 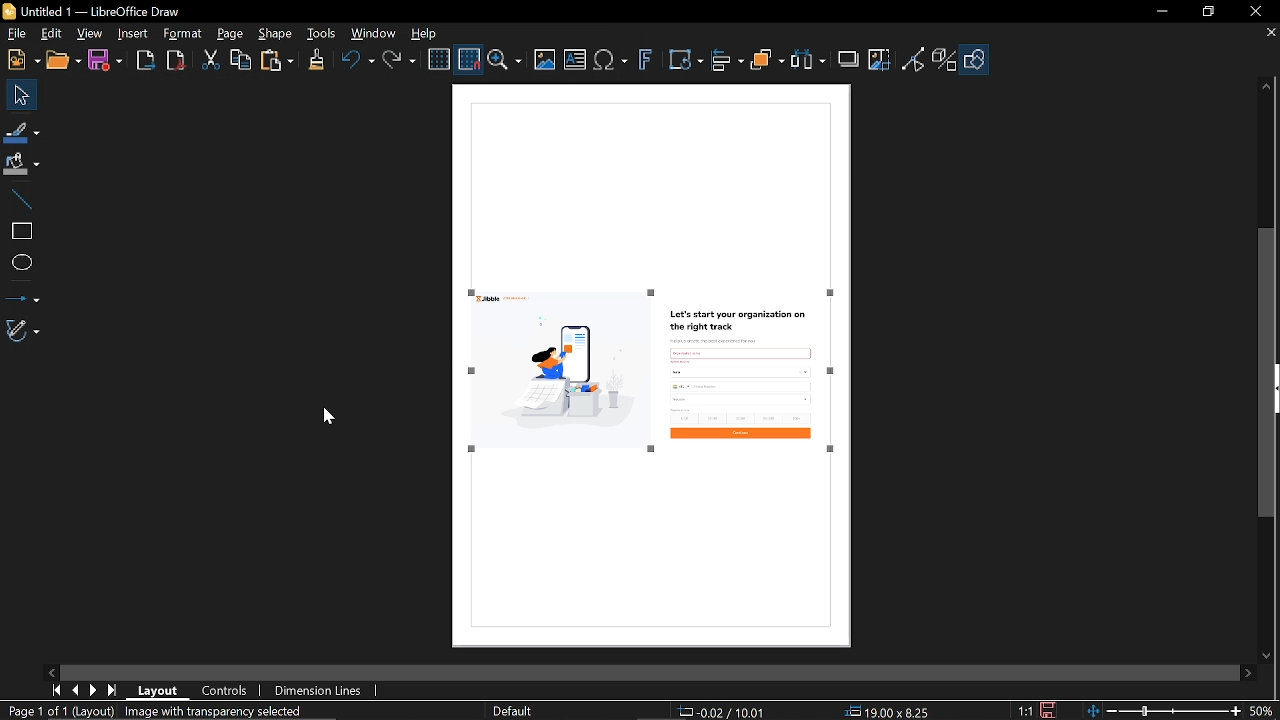 What do you see at coordinates (1272, 656) in the screenshot?
I see `move down` at bounding box center [1272, 656].